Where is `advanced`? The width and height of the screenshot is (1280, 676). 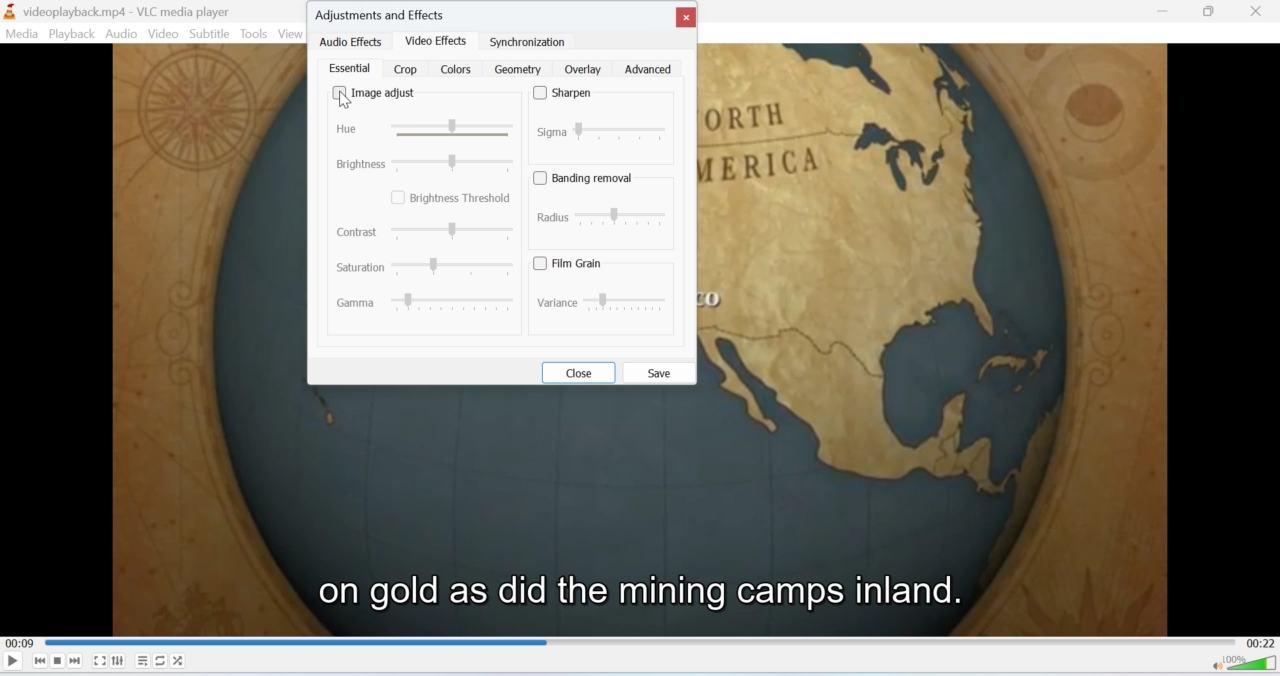
advanced is located at coordinates (649, 70).